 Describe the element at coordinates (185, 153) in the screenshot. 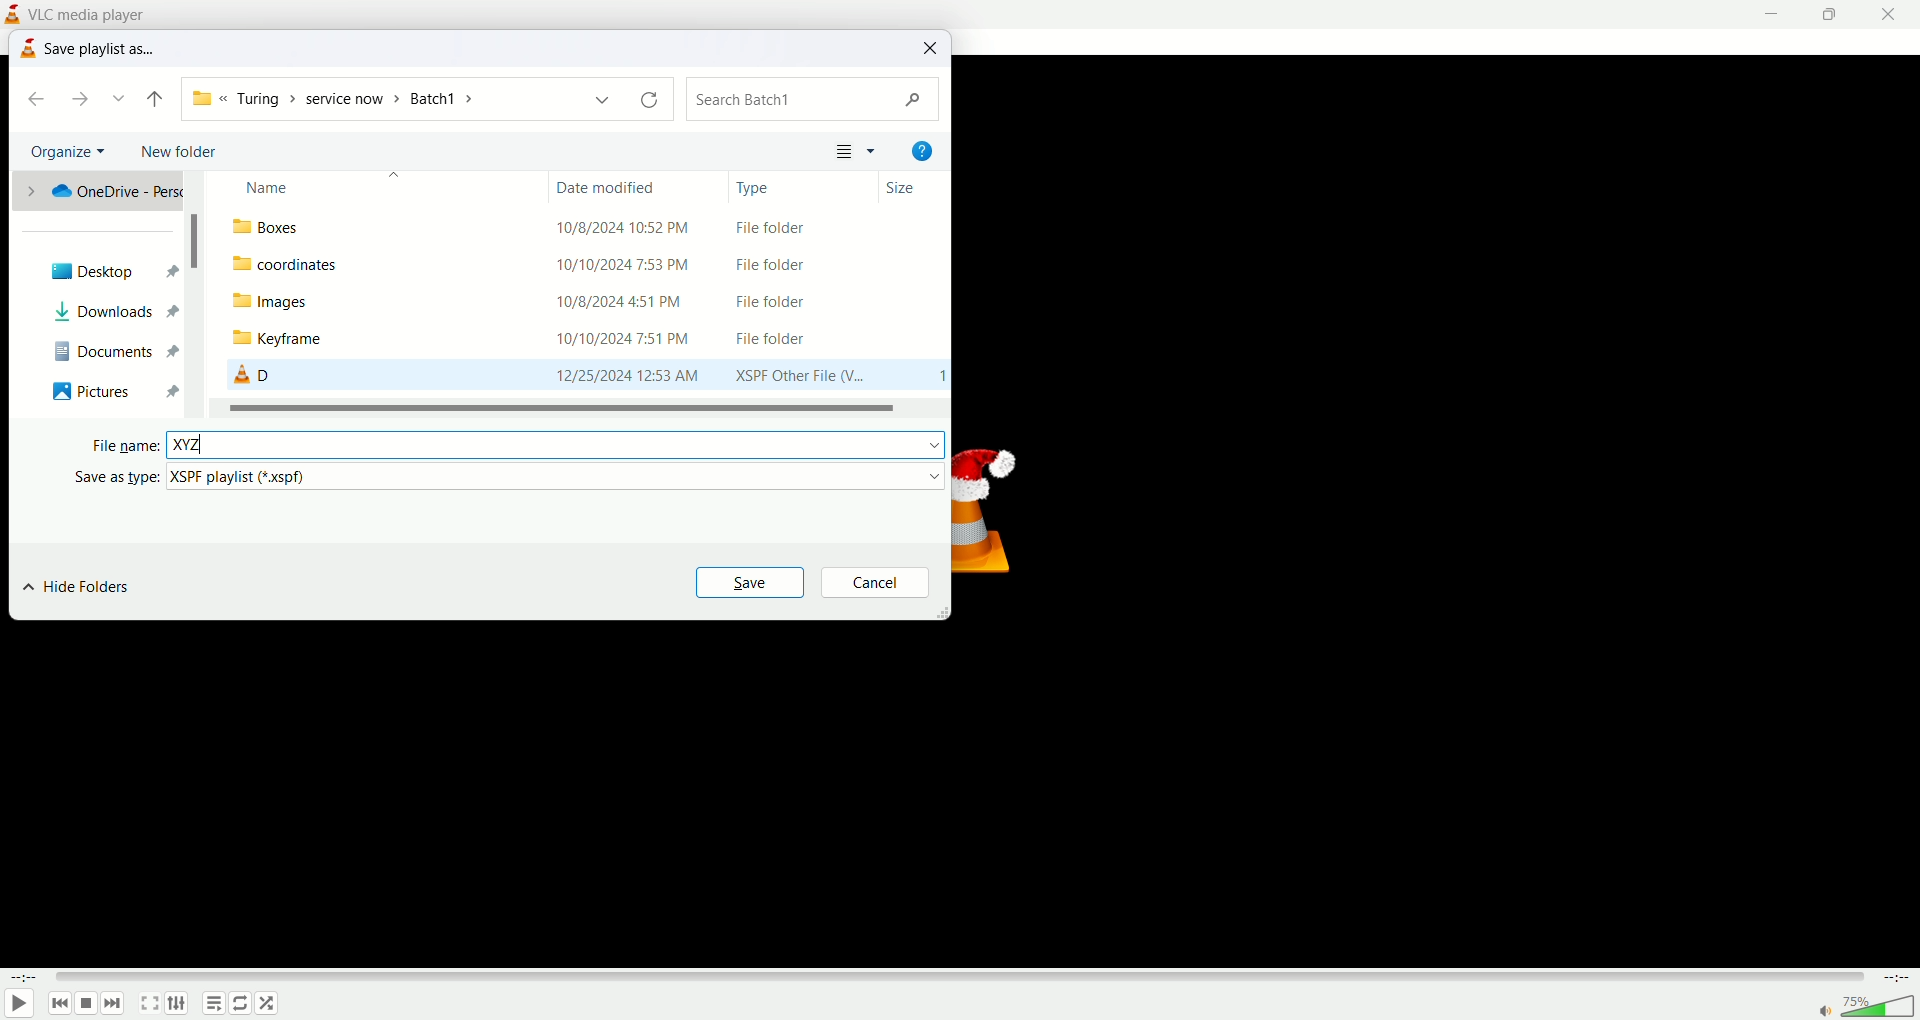

I see `newfolder` at that location.